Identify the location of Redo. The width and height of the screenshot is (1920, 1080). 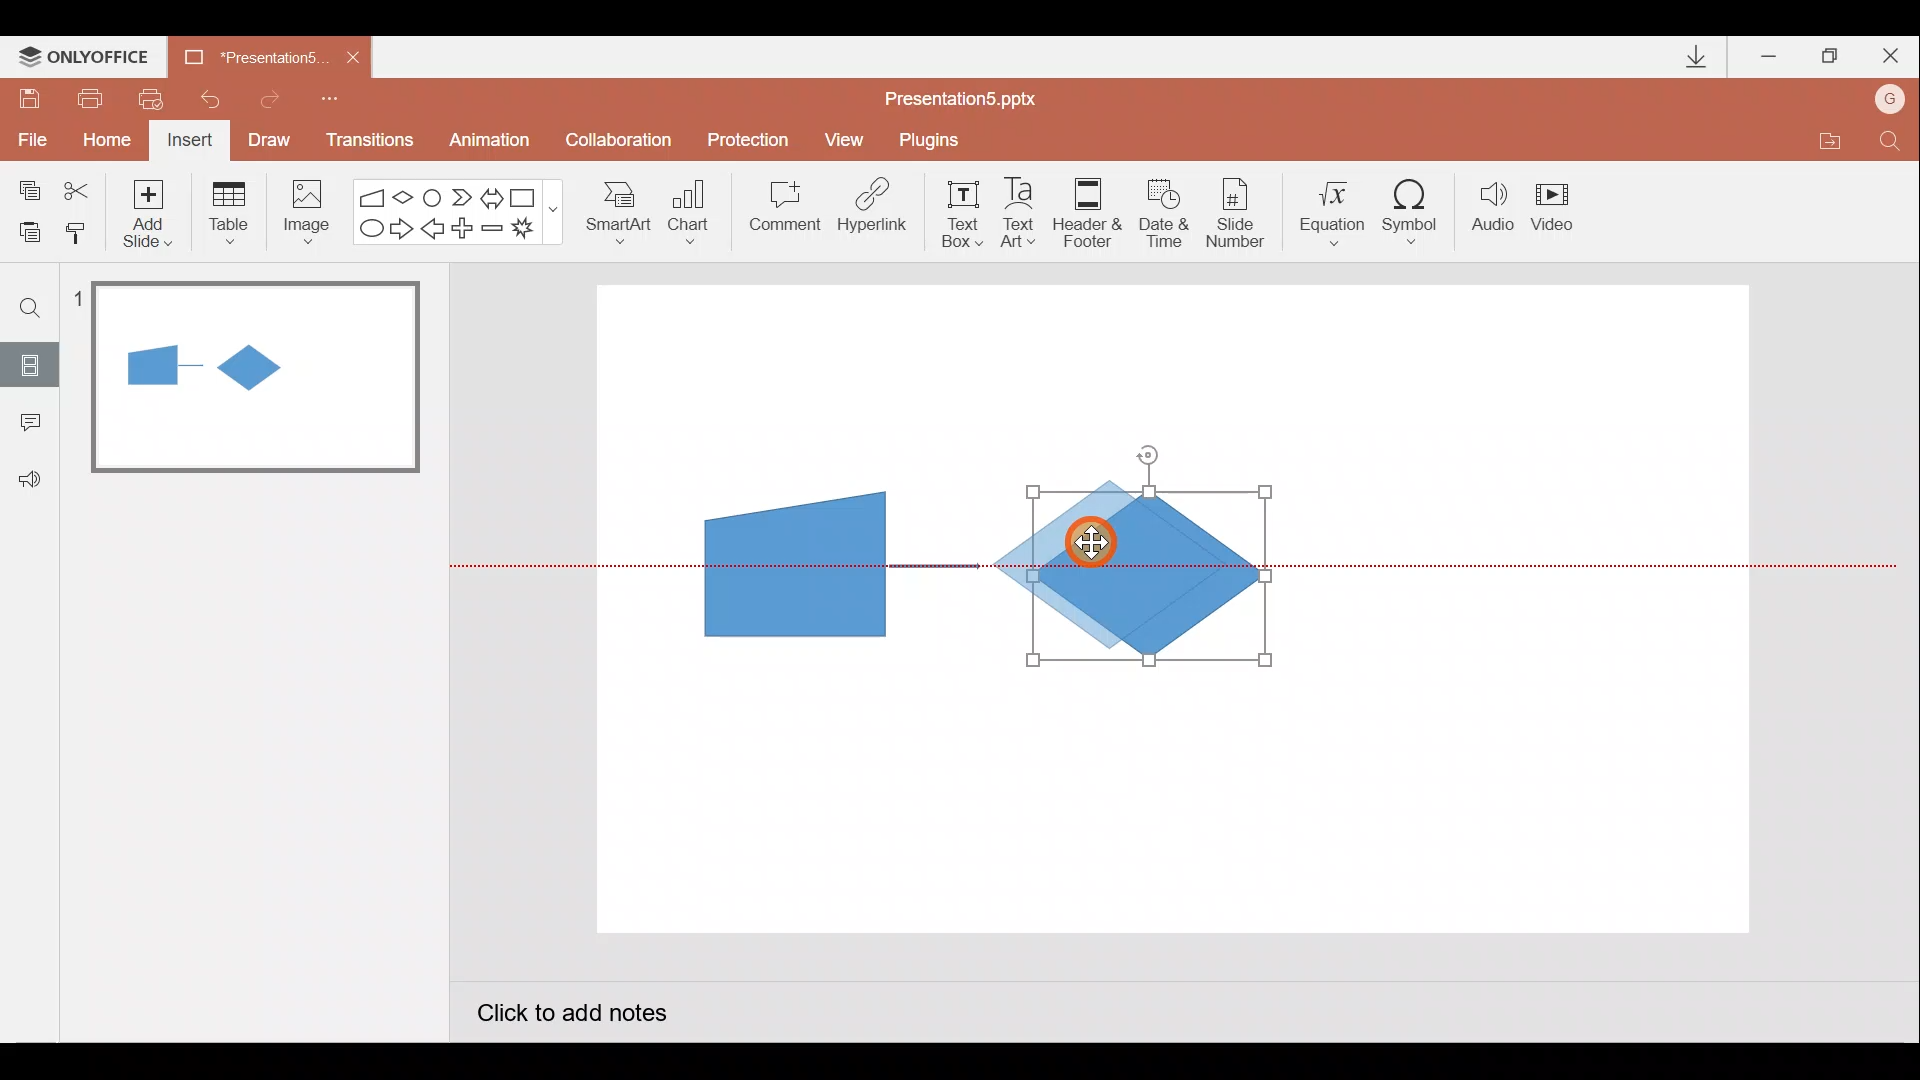
(271, 96).